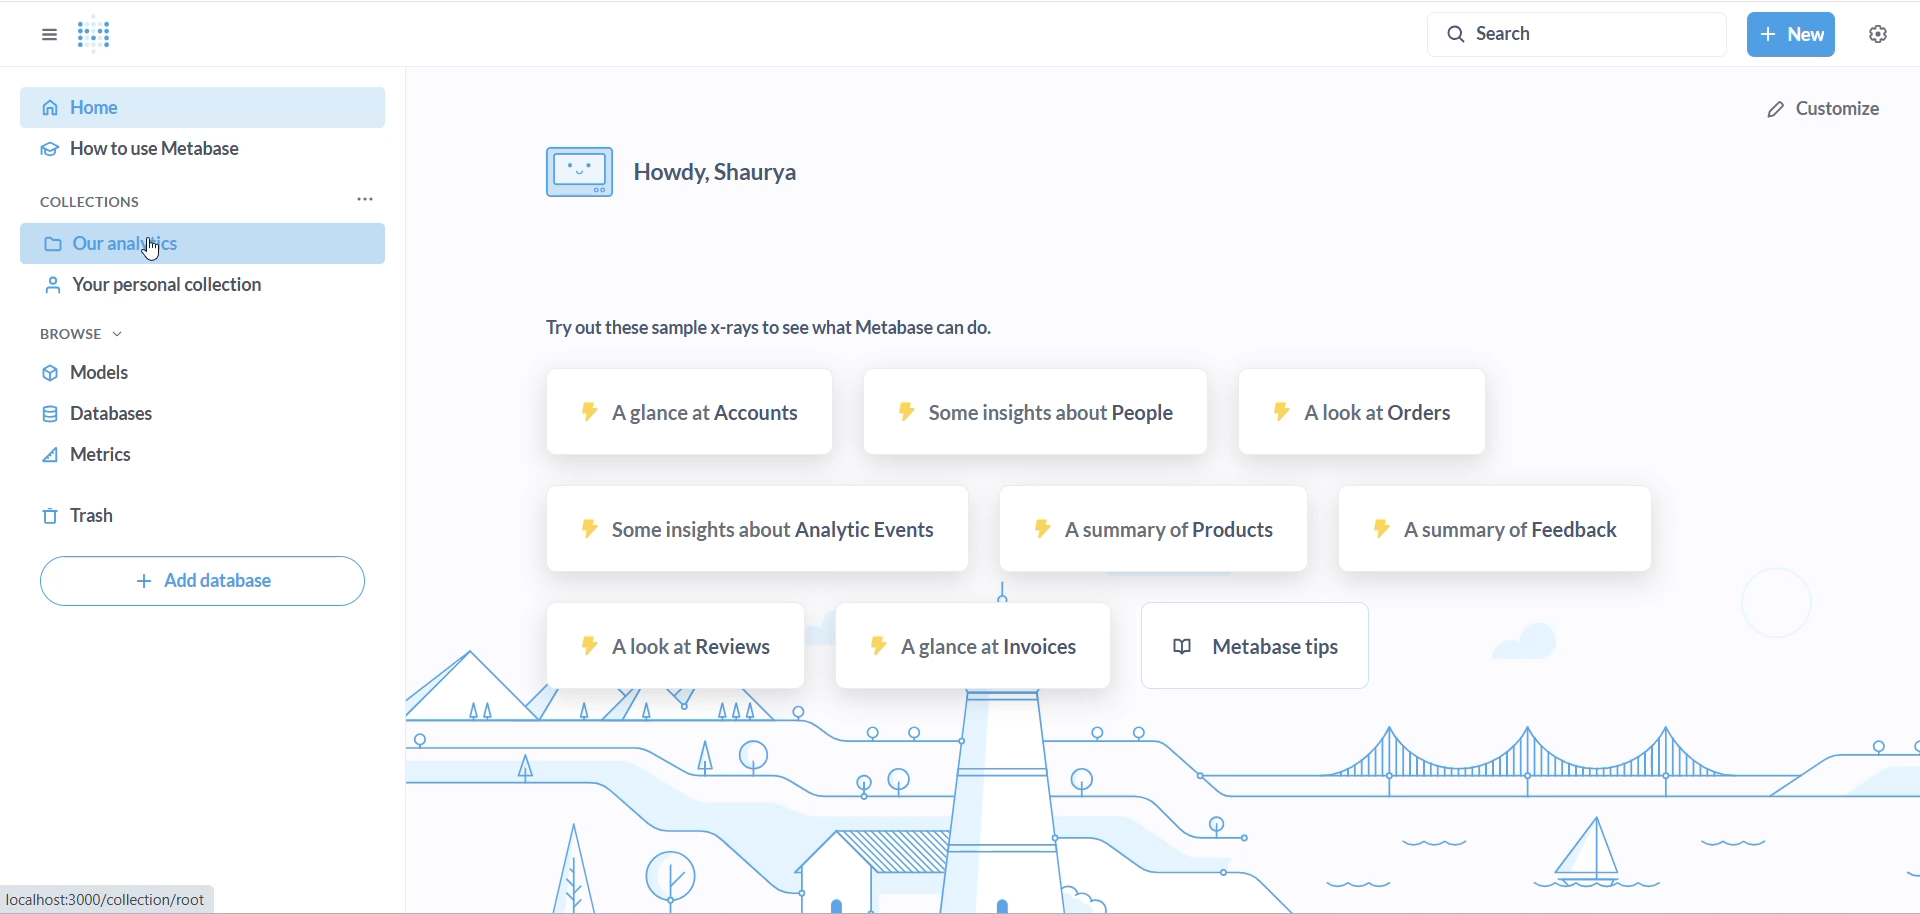 The image size is (1920, 914). Describe the element at coordinates (1495, 535) in the screenshot. I see `A summary of Feedback` at that location.